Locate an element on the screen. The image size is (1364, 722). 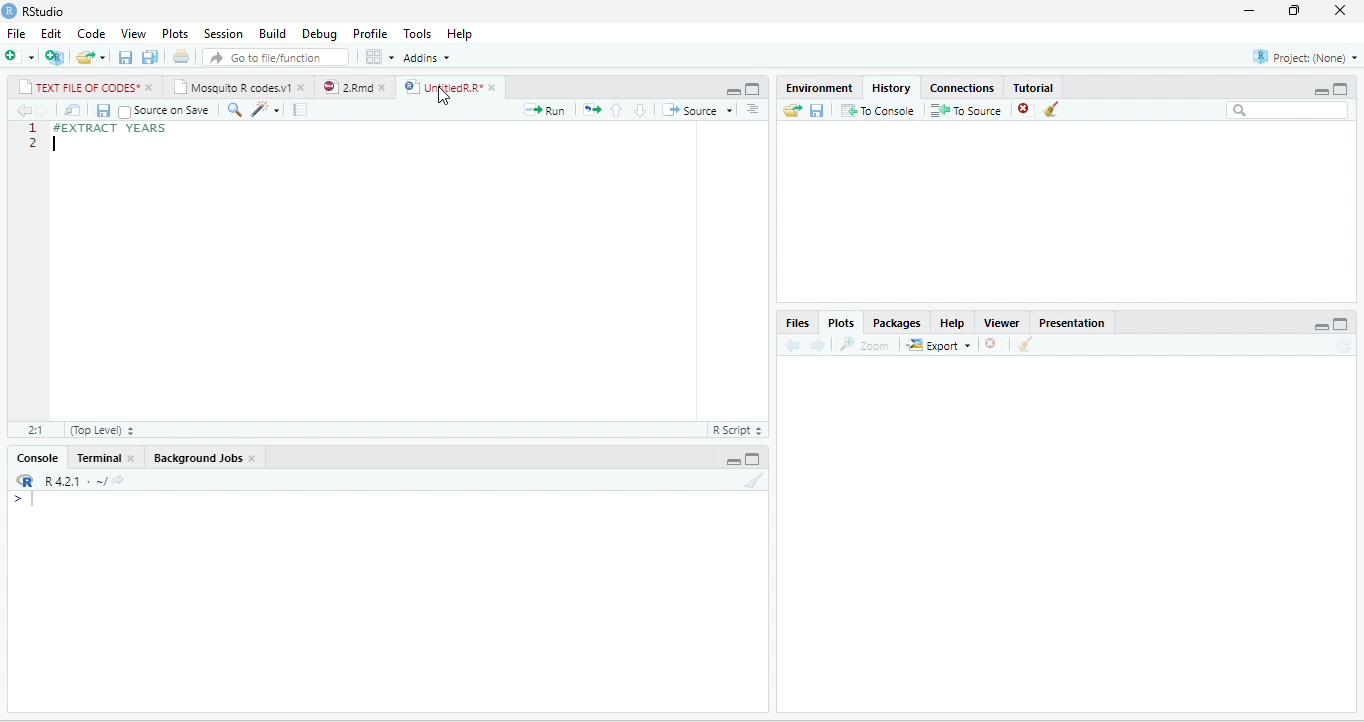
Source on Save is located at coordinates (164, 110).